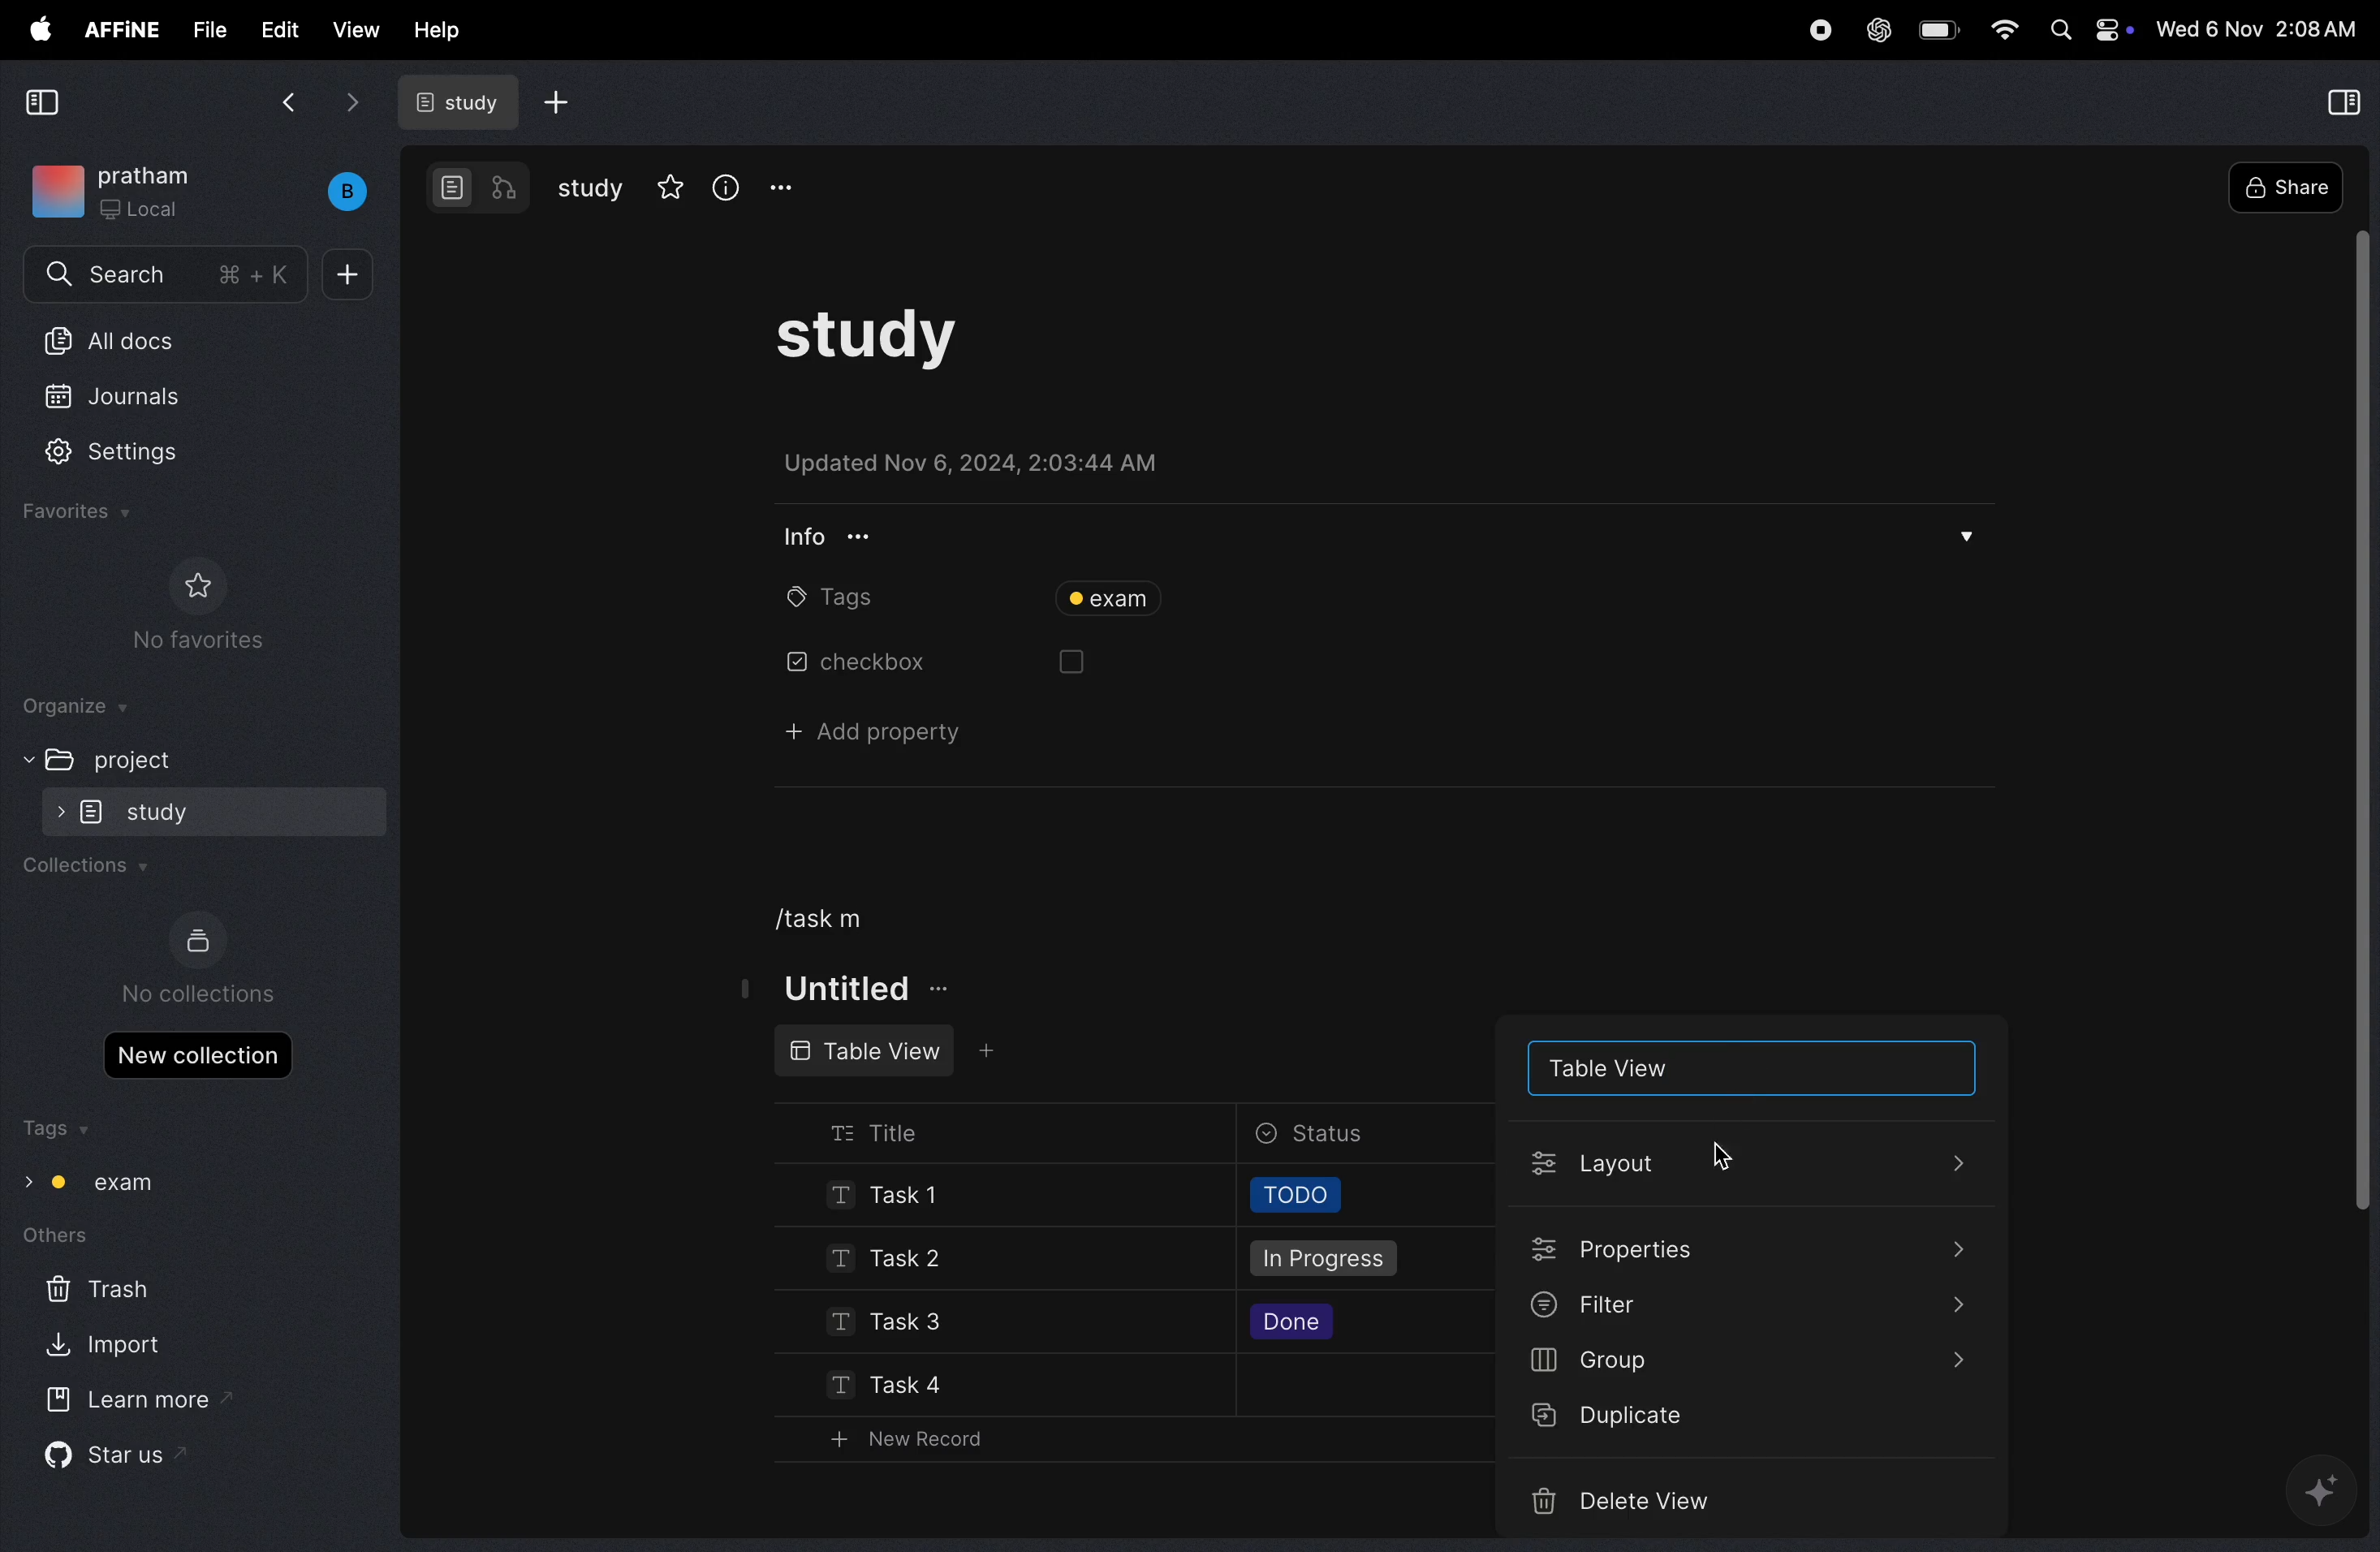 The width and height of the screenshot is (2380, 1552). Describe the element at coordinates (866, 1050) in the screenshot. I see `table view` at that location.